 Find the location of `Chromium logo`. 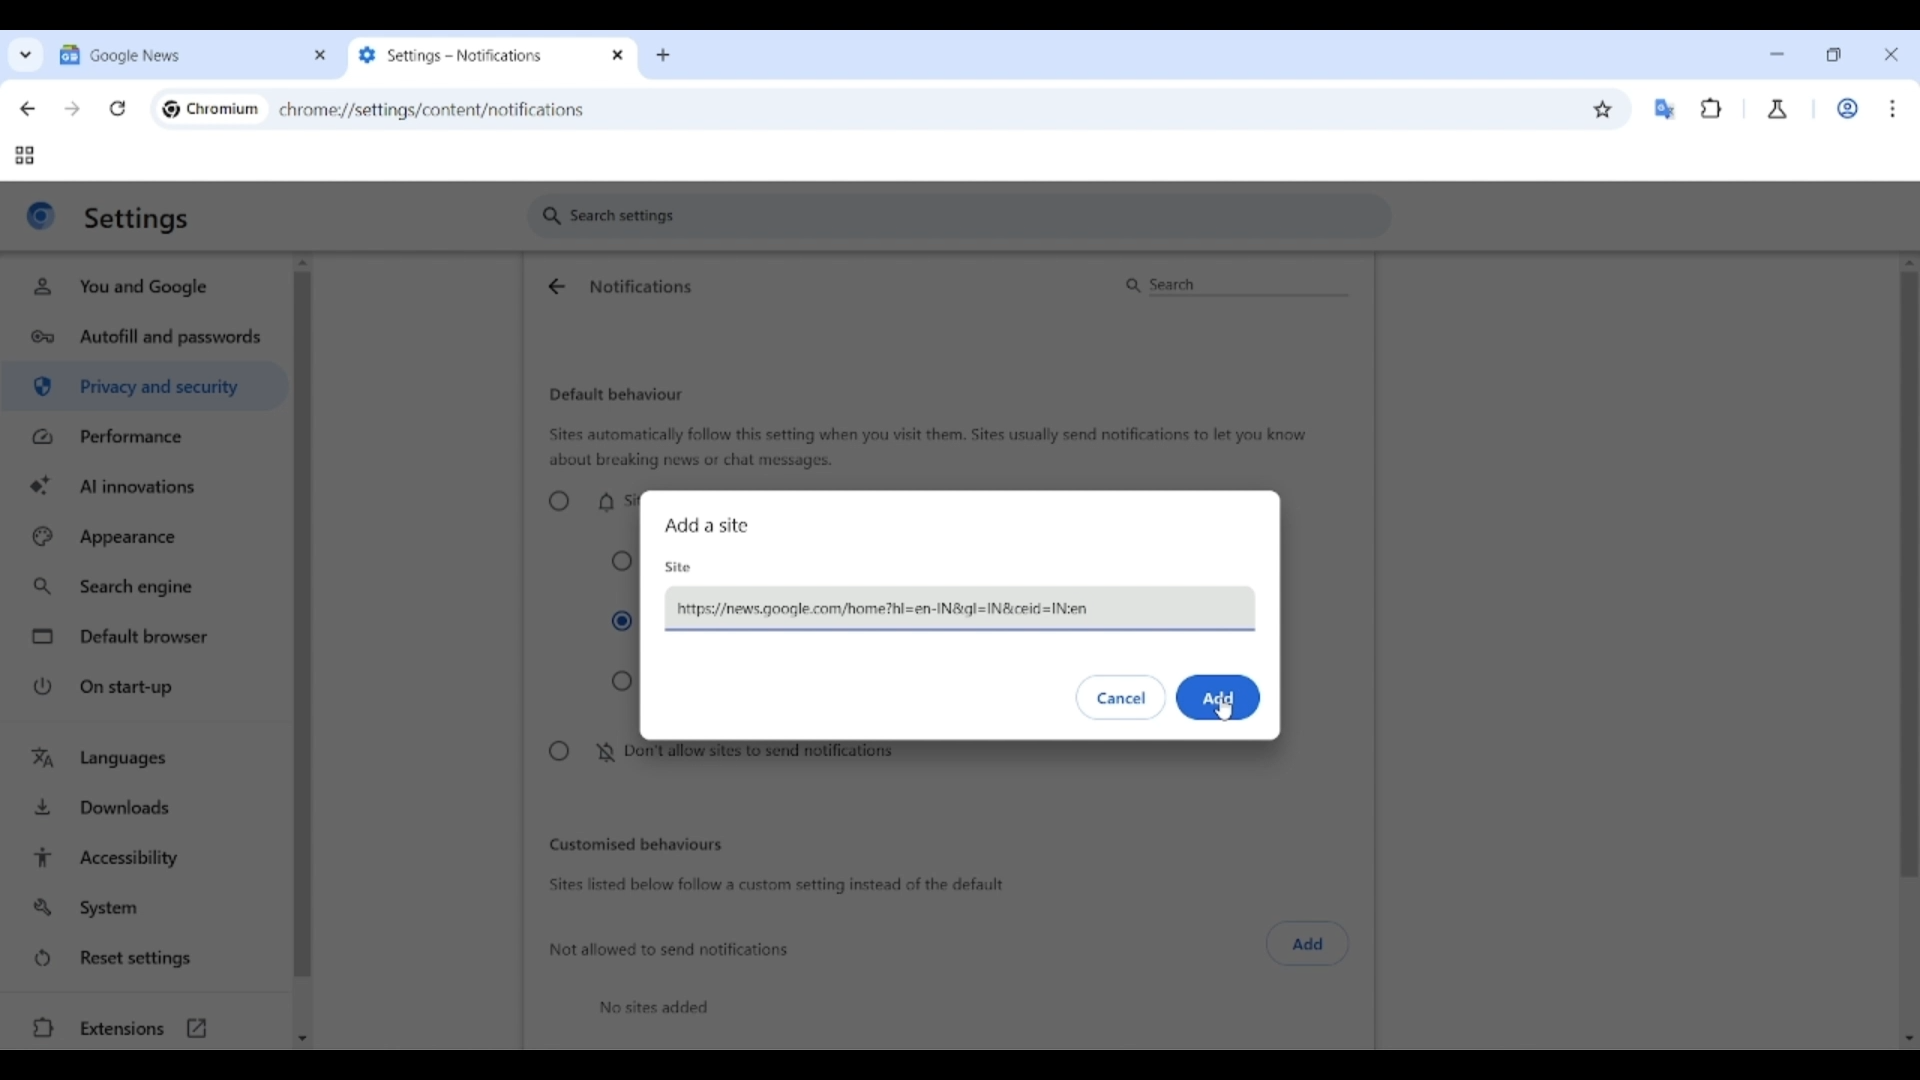

Chromium logo is located at coordinates (171, 109).